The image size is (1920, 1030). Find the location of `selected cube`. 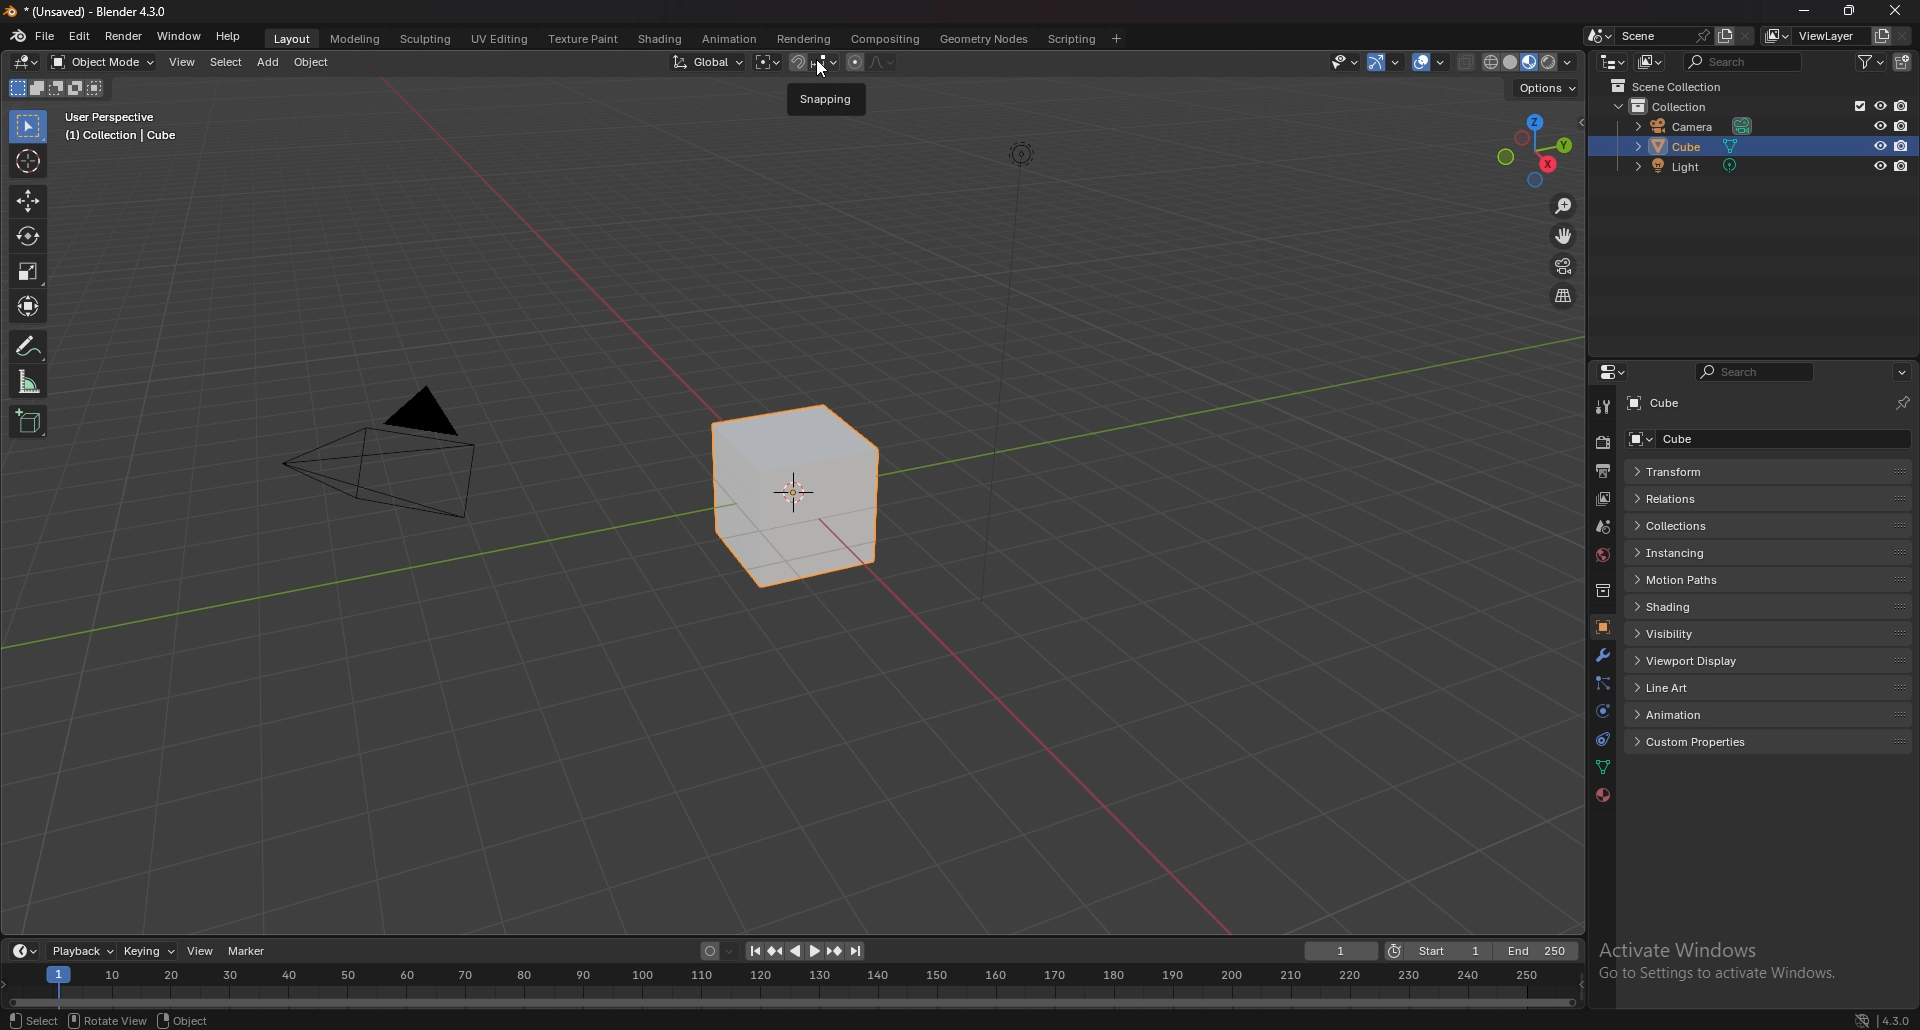

selected cube is located at coordinates (799, 496).